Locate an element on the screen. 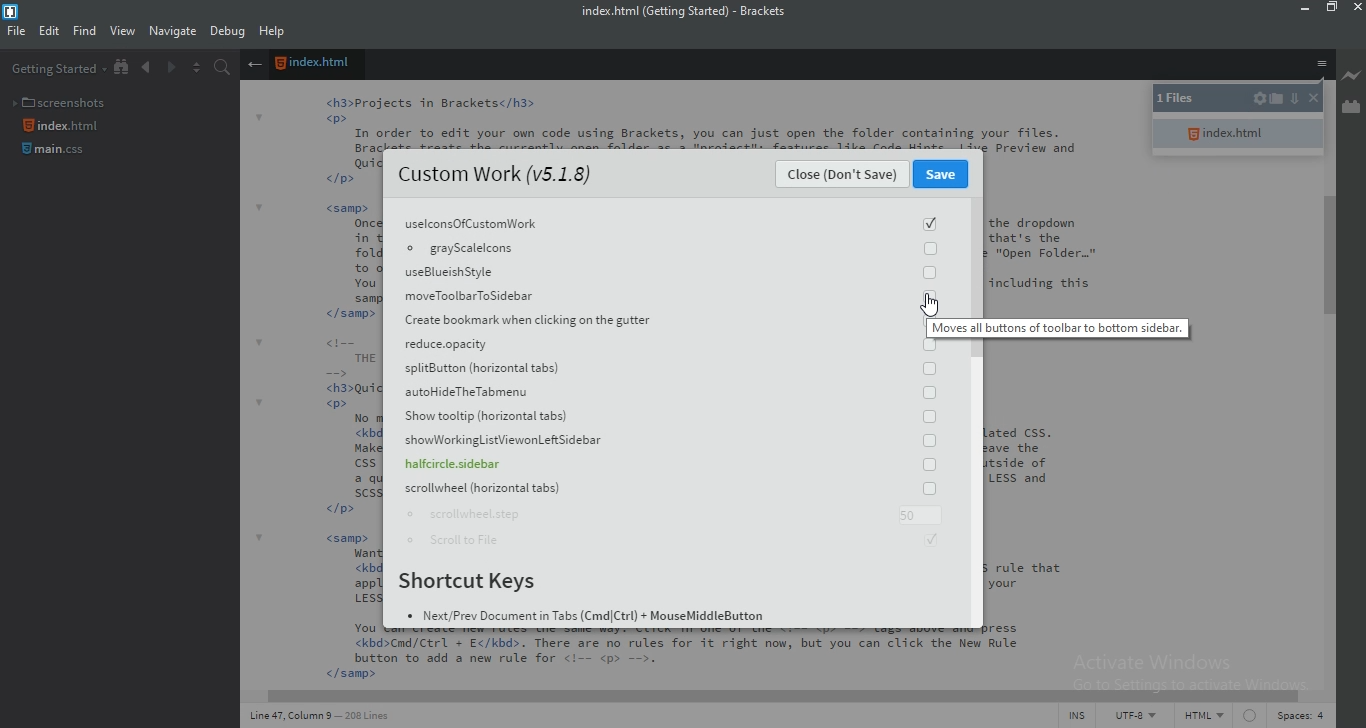 This screenshot has height=728, width=1366. showWorkingListViewonLeft Sidebar is located at coordinates (667, 442).